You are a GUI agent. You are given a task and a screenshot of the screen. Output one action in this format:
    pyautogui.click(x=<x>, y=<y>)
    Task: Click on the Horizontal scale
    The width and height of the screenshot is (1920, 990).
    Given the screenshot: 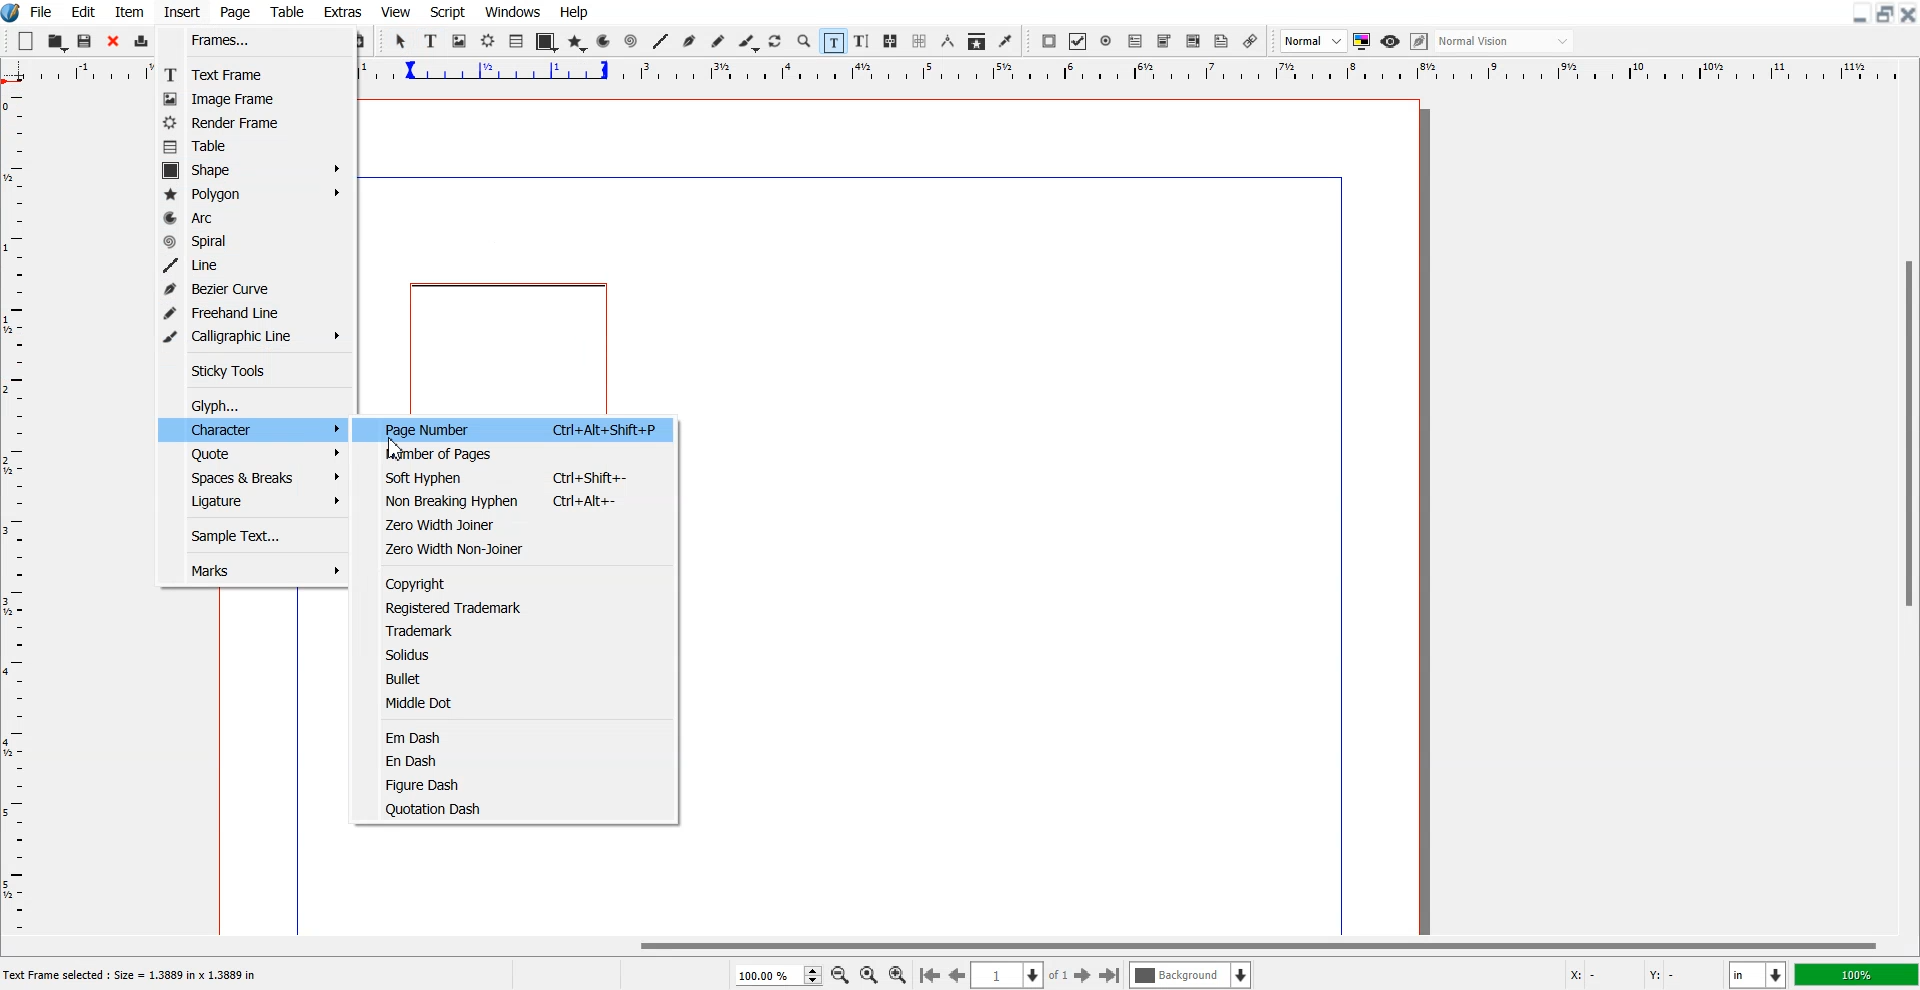 What is the action you would take?
    pyautogui.click(x=78, y=72)
    